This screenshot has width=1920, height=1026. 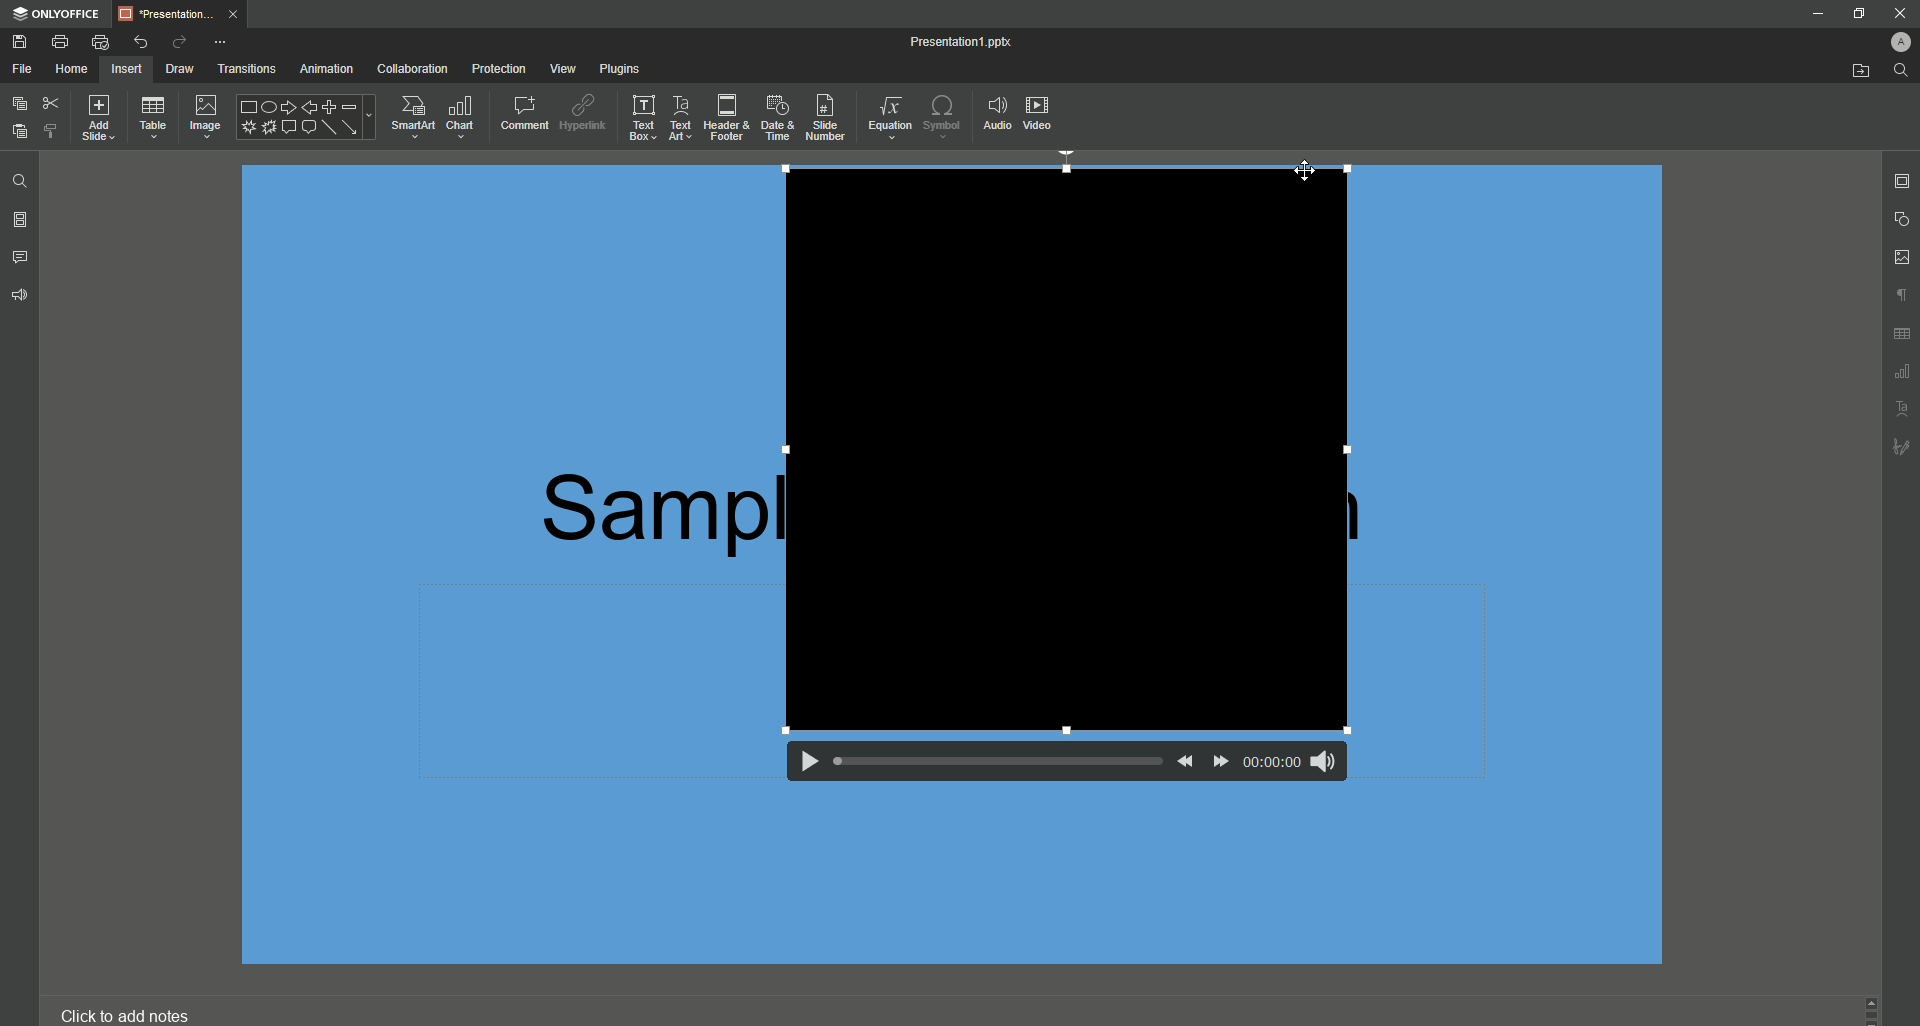 I want to click on Table, so click(x=153, y=118).